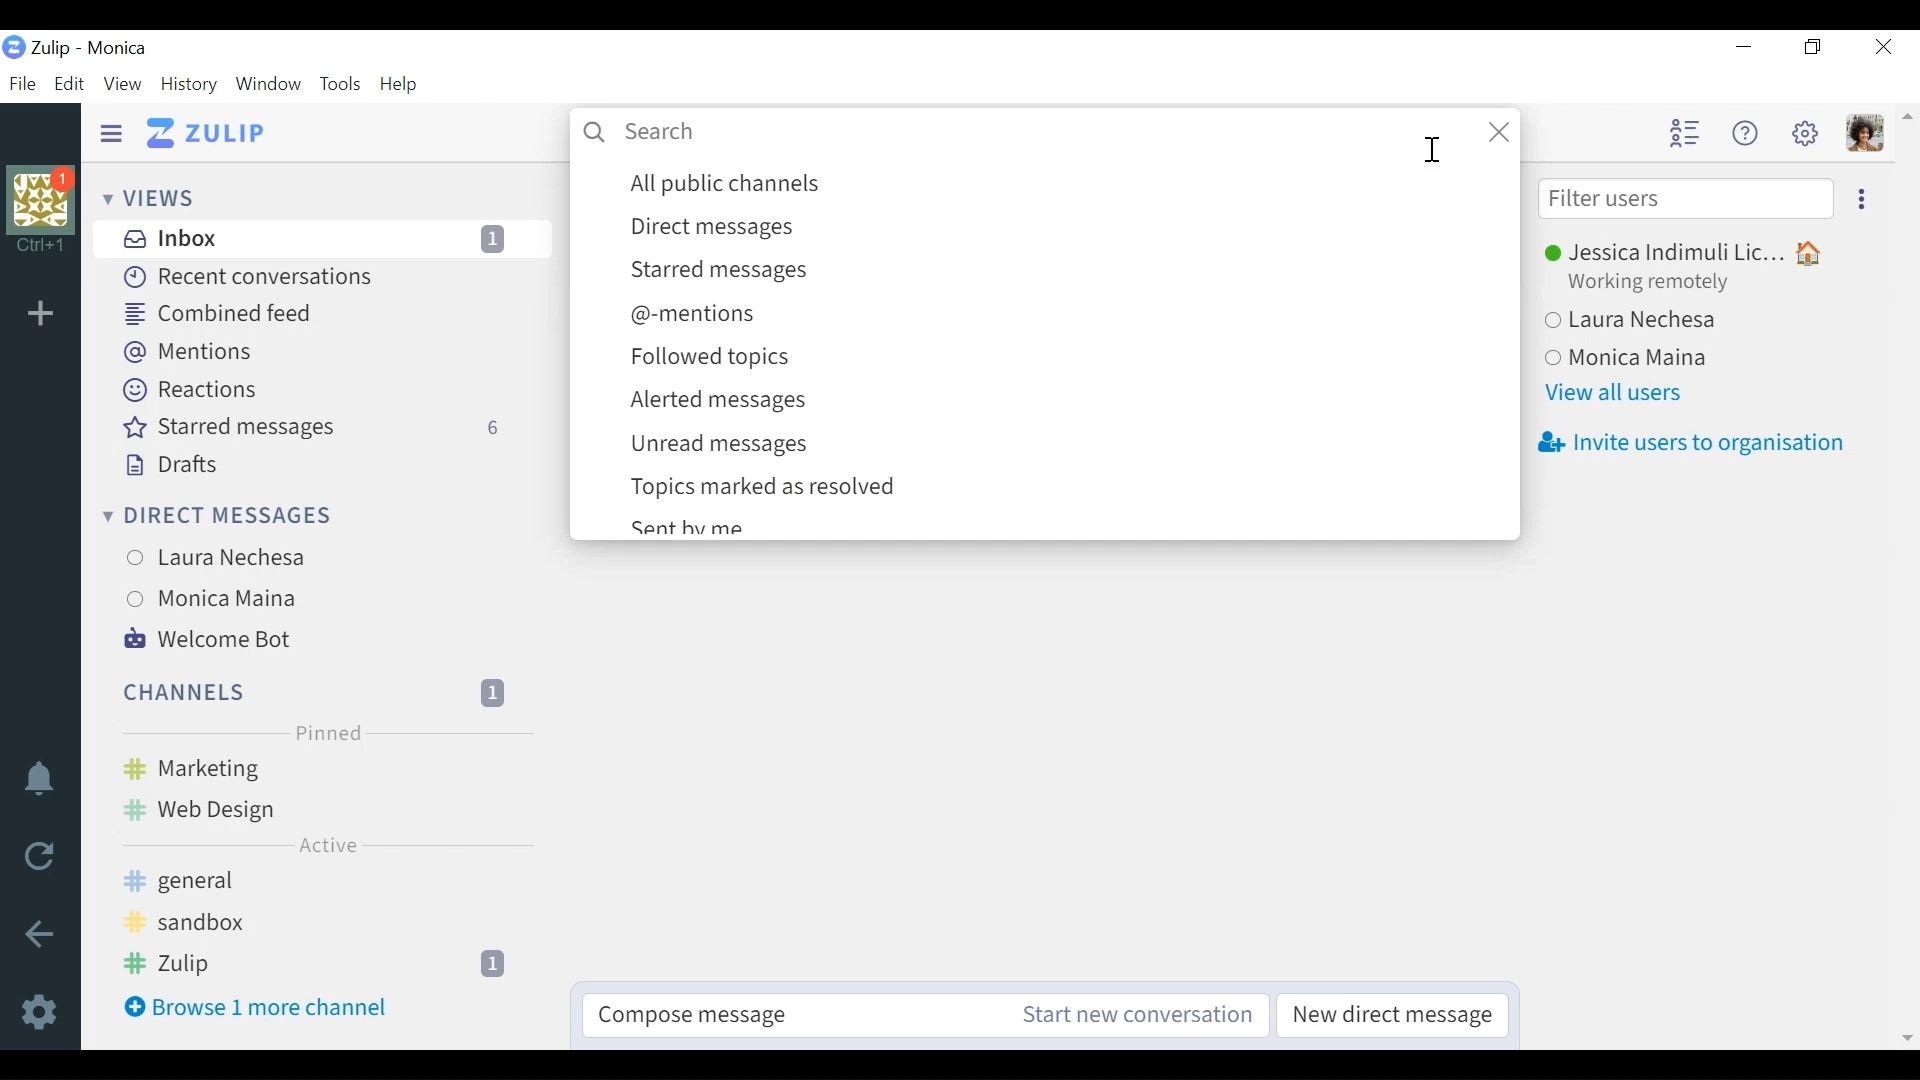 Image resolution: width=1920 pixels, height=1080 pixels. What do you see at coordinates (151, 197) in the screenshot?
I see `Views` at bounding box center [151, 197].